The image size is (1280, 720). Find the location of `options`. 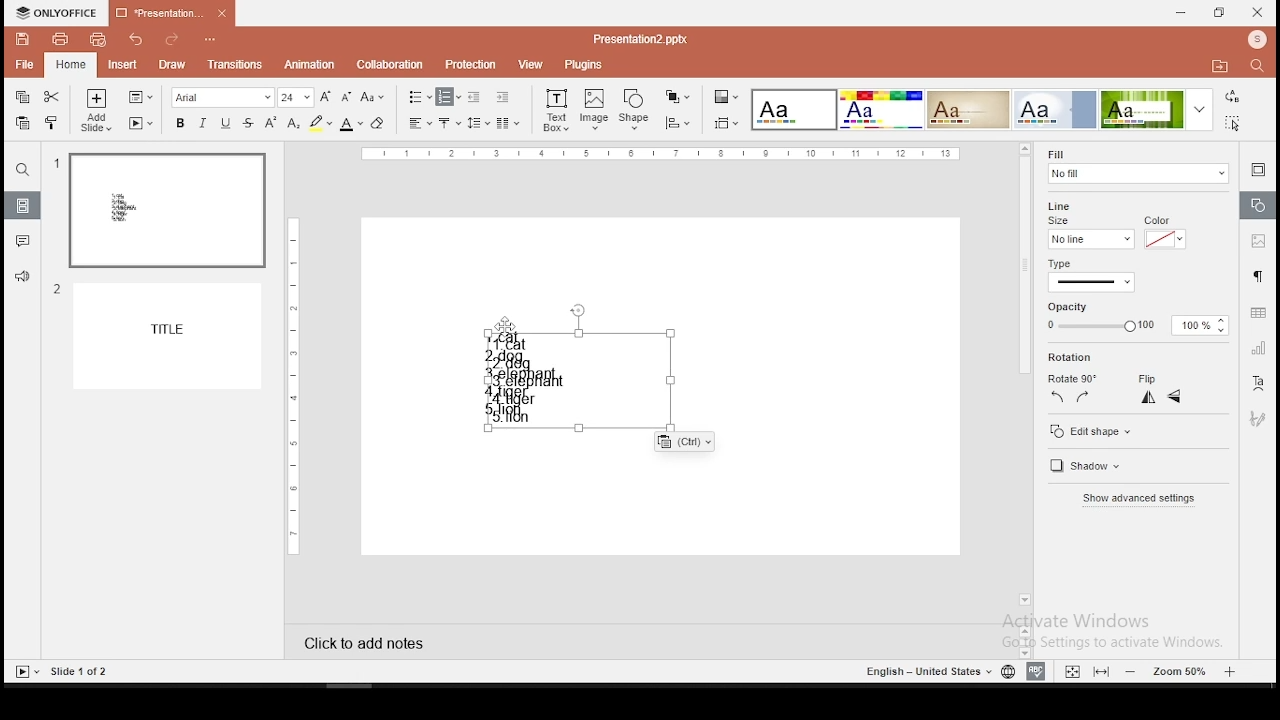

options is located at coordinates (211, 41).